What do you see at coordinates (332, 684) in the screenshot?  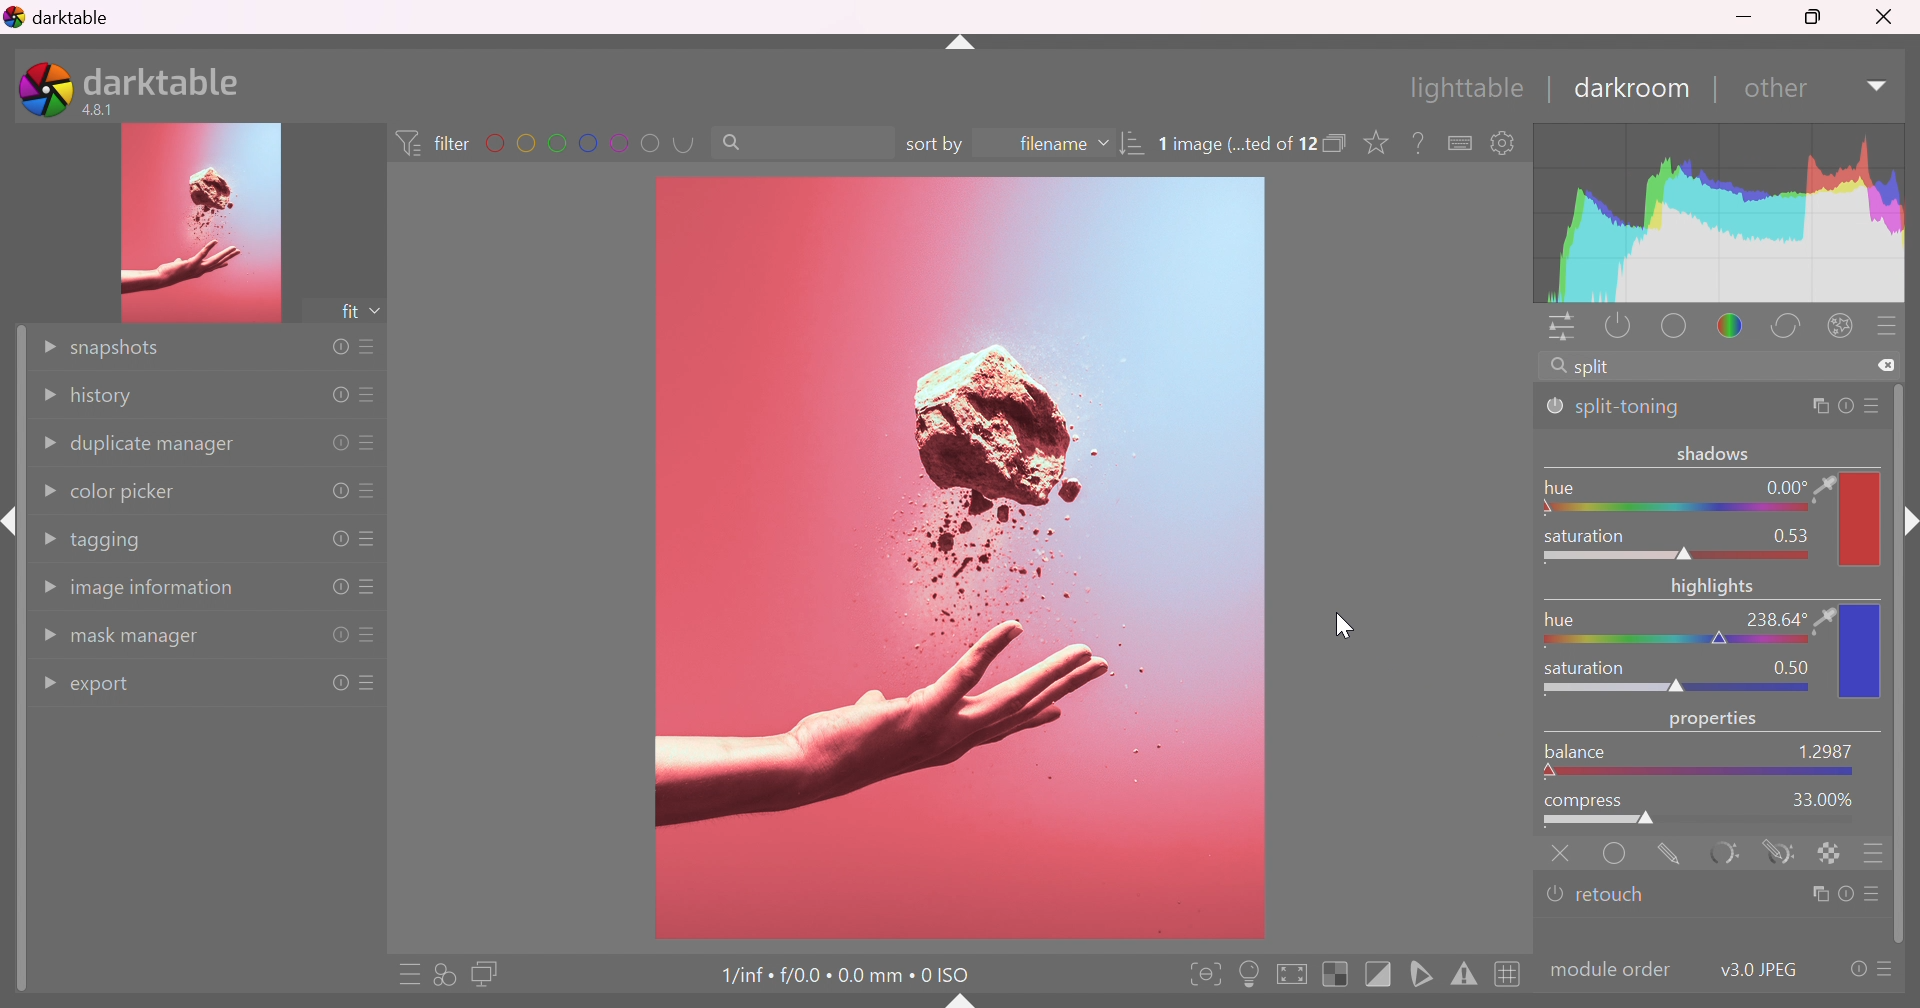 I see `reset` at bounding box center [332, 684].